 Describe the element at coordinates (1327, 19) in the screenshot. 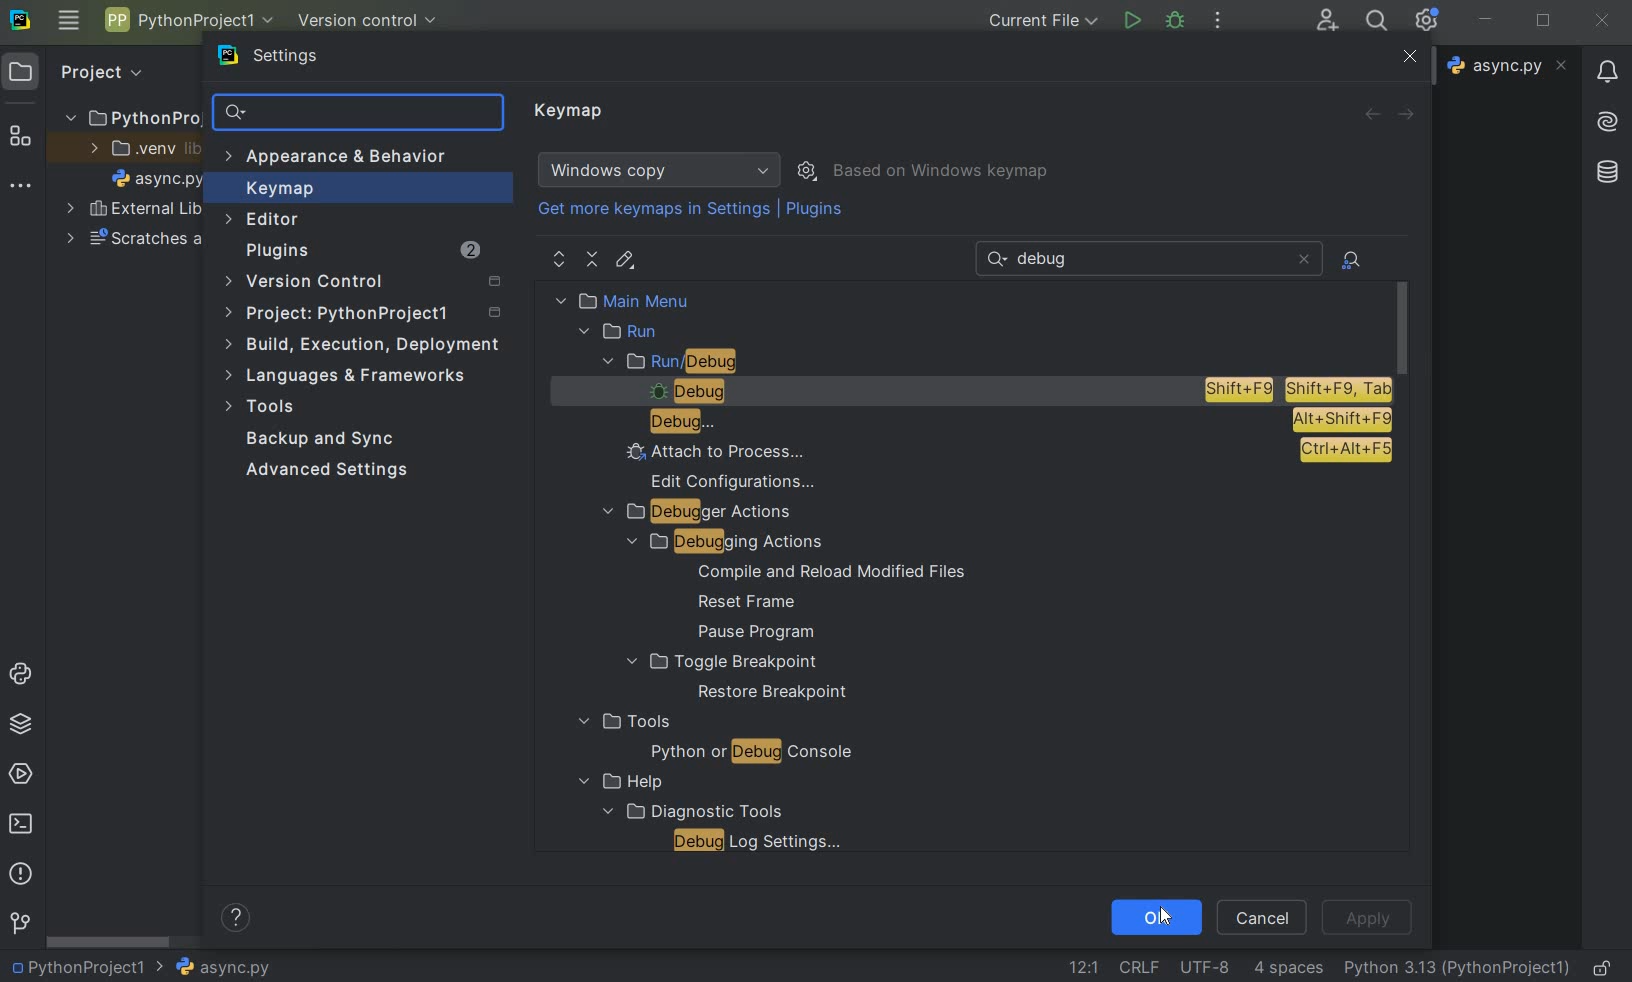

I see `code with me` at that location.